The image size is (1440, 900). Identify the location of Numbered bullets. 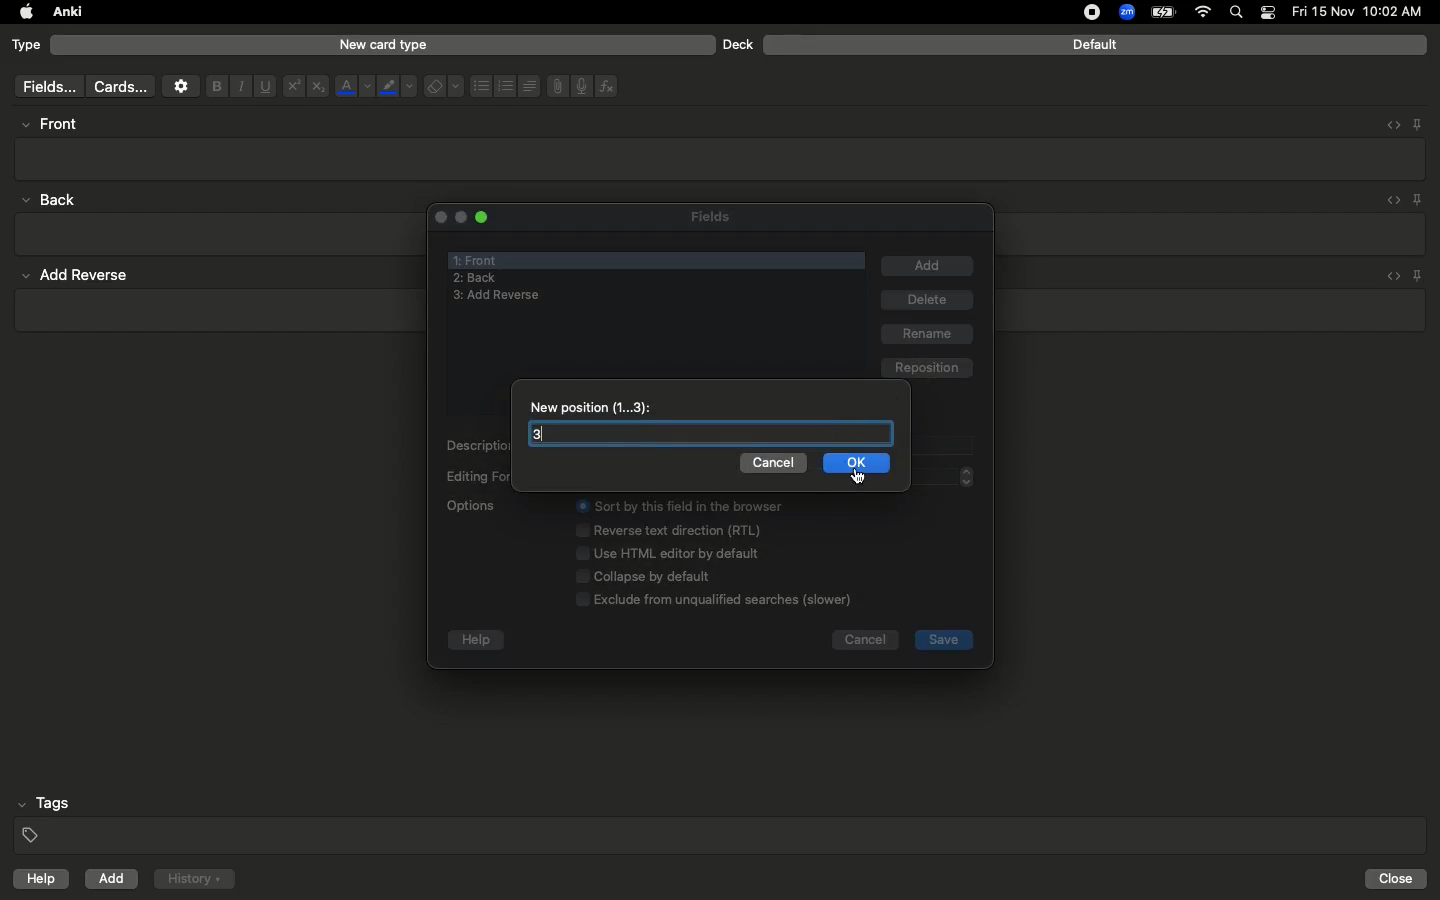
(506, 86).